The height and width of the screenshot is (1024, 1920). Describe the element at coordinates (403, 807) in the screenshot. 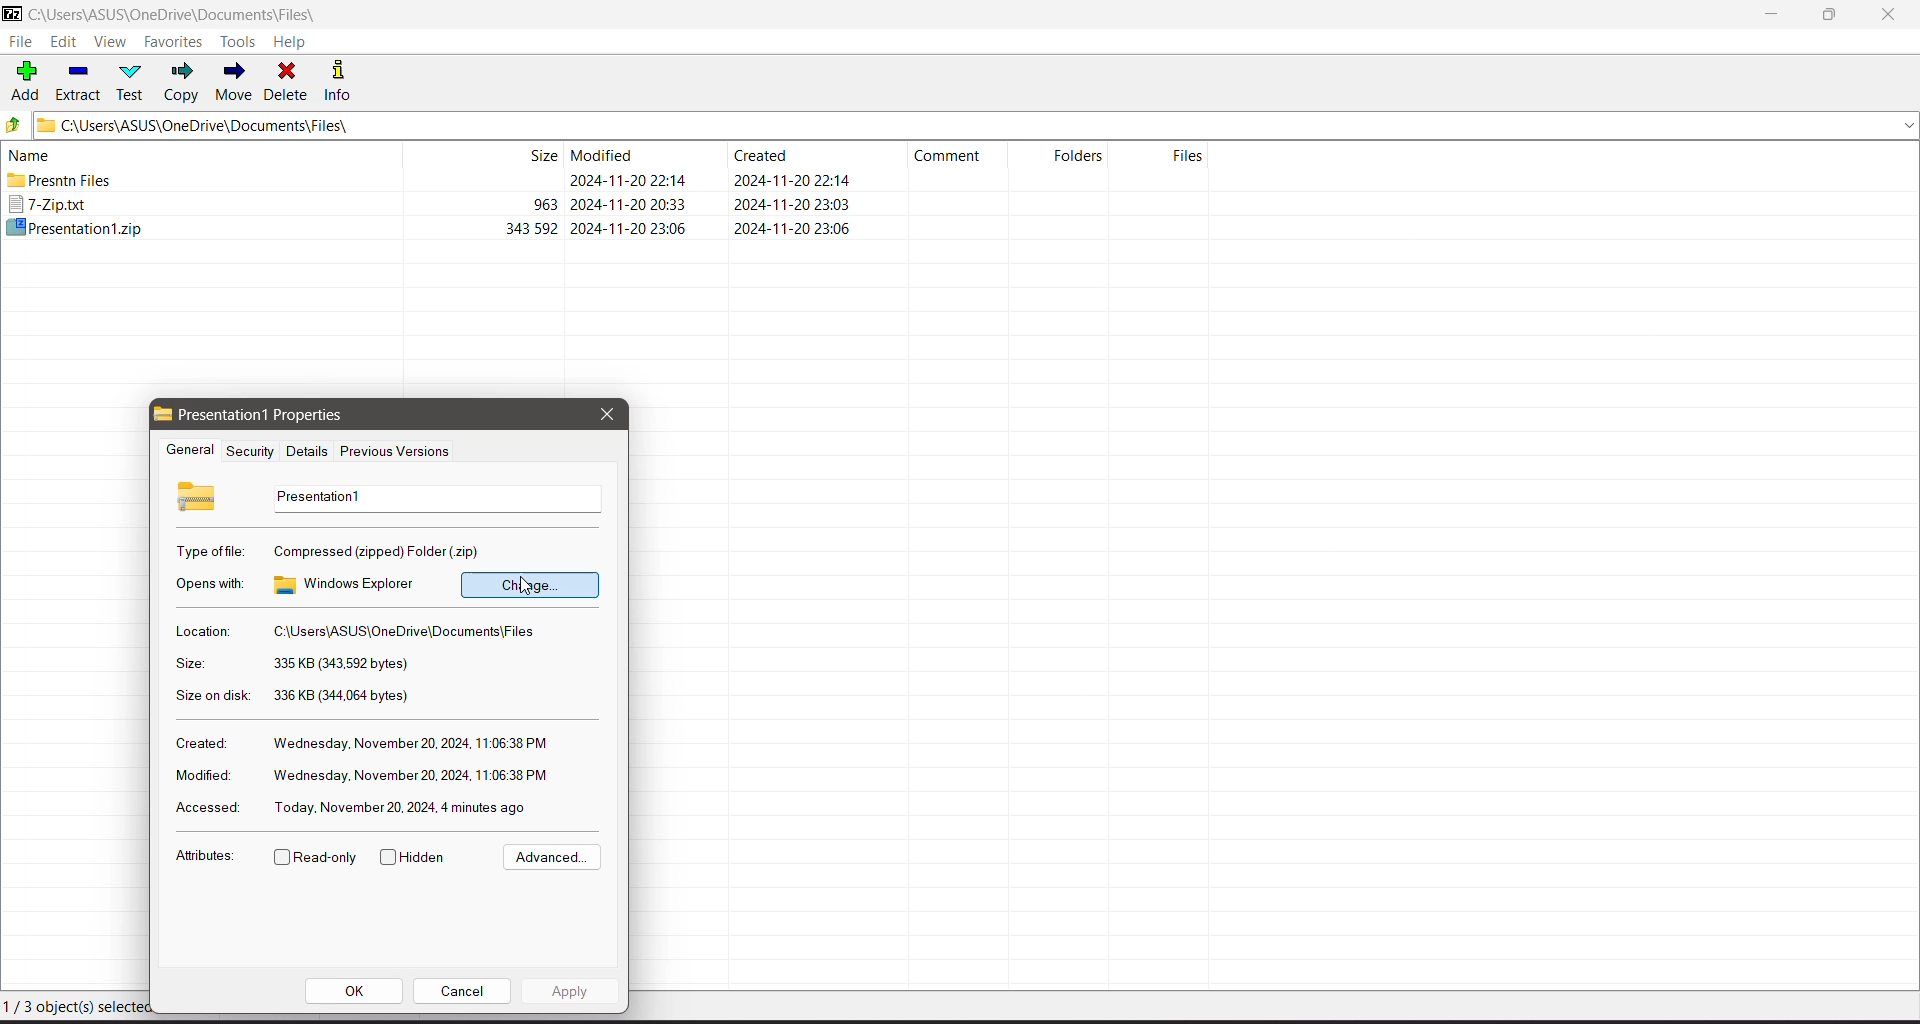

I see `Accessed Day, Date, Year and time` at that location.